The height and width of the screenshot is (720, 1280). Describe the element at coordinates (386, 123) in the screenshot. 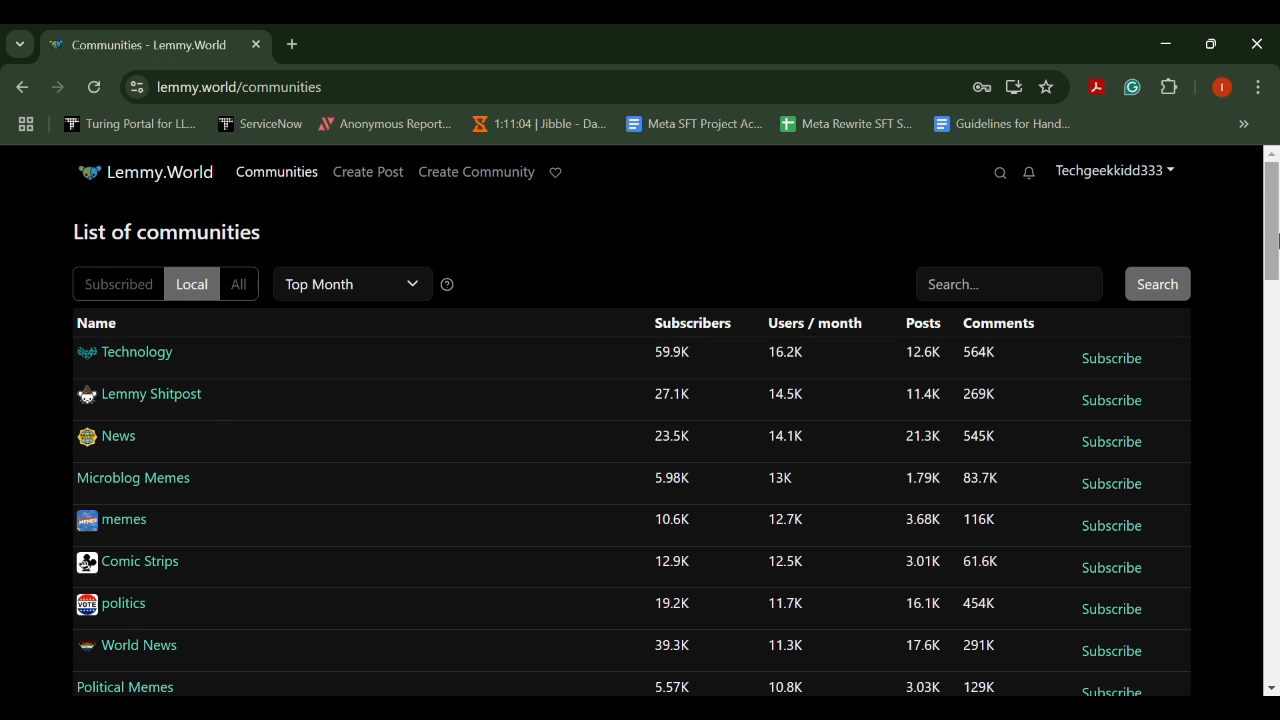

I see `Anonymous Report` at that location.